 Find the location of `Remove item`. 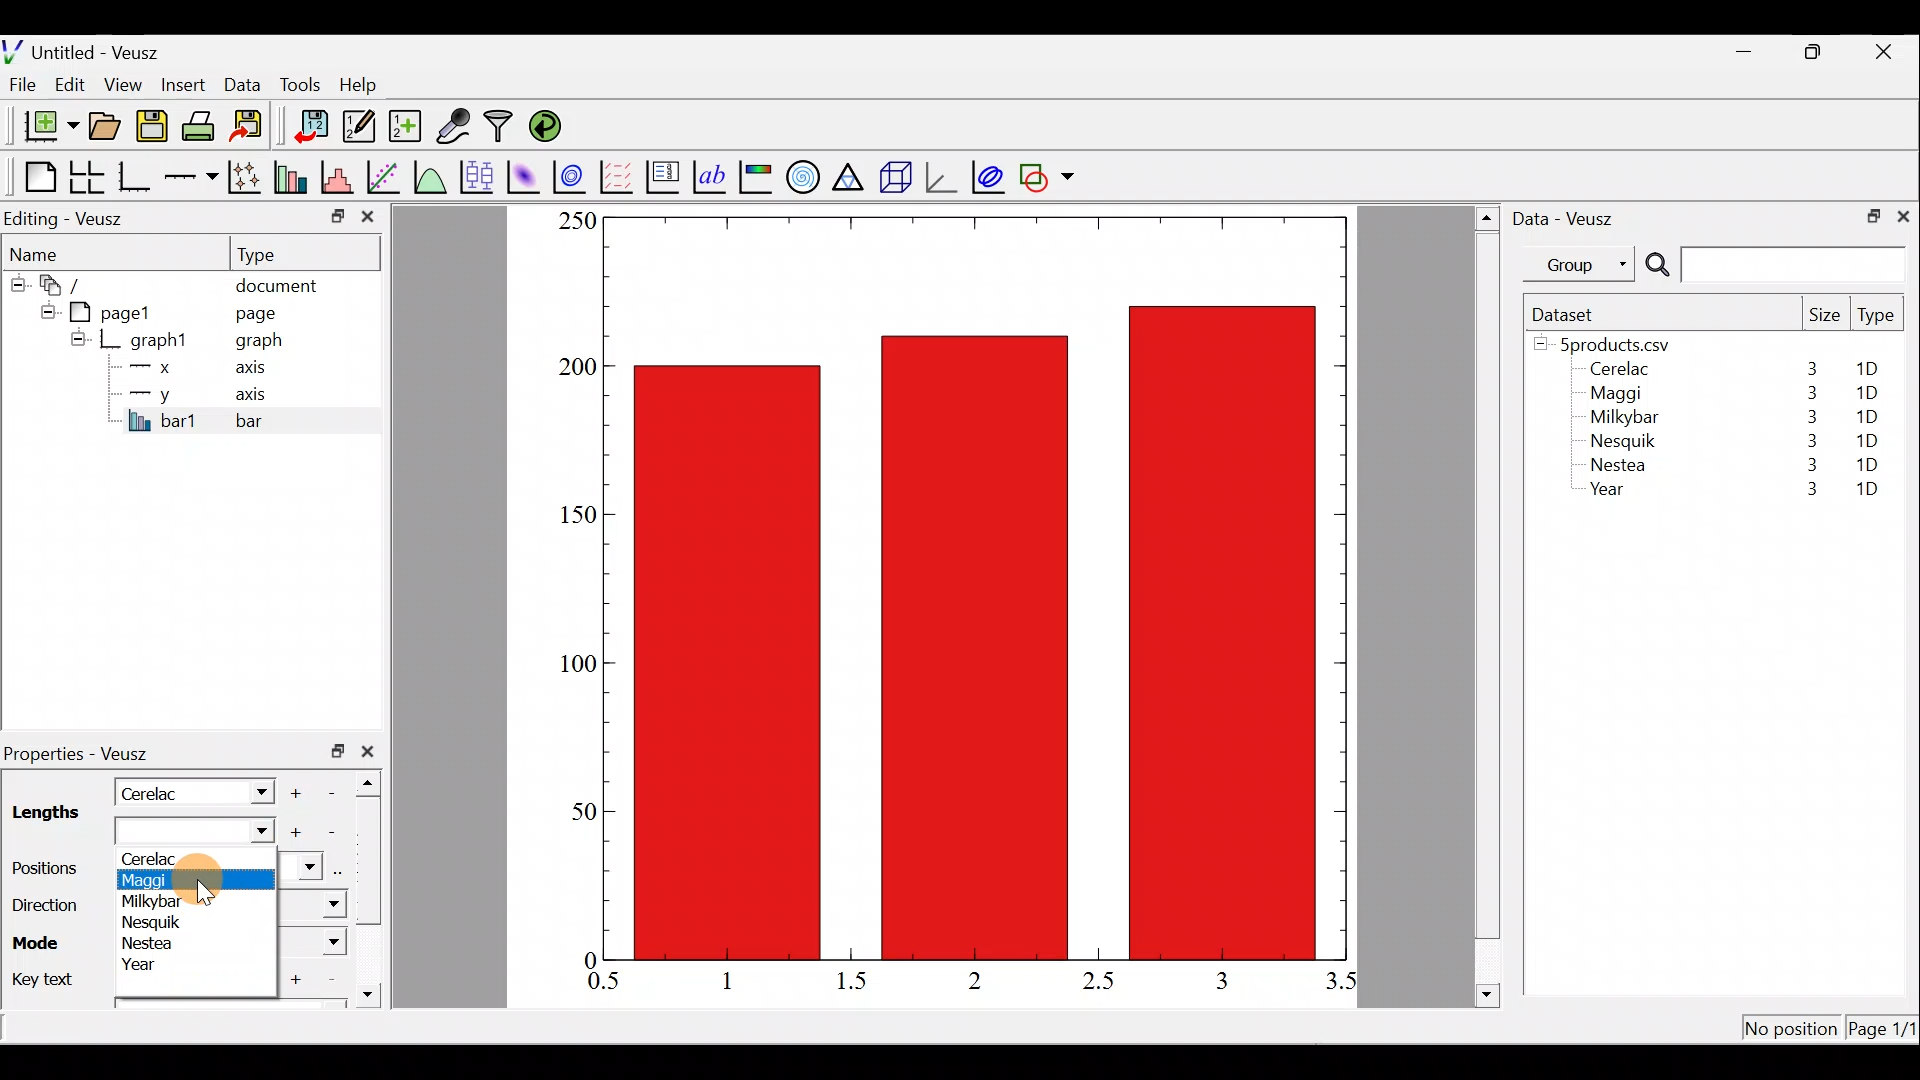

Remove item is located at coordinates (338, 791).